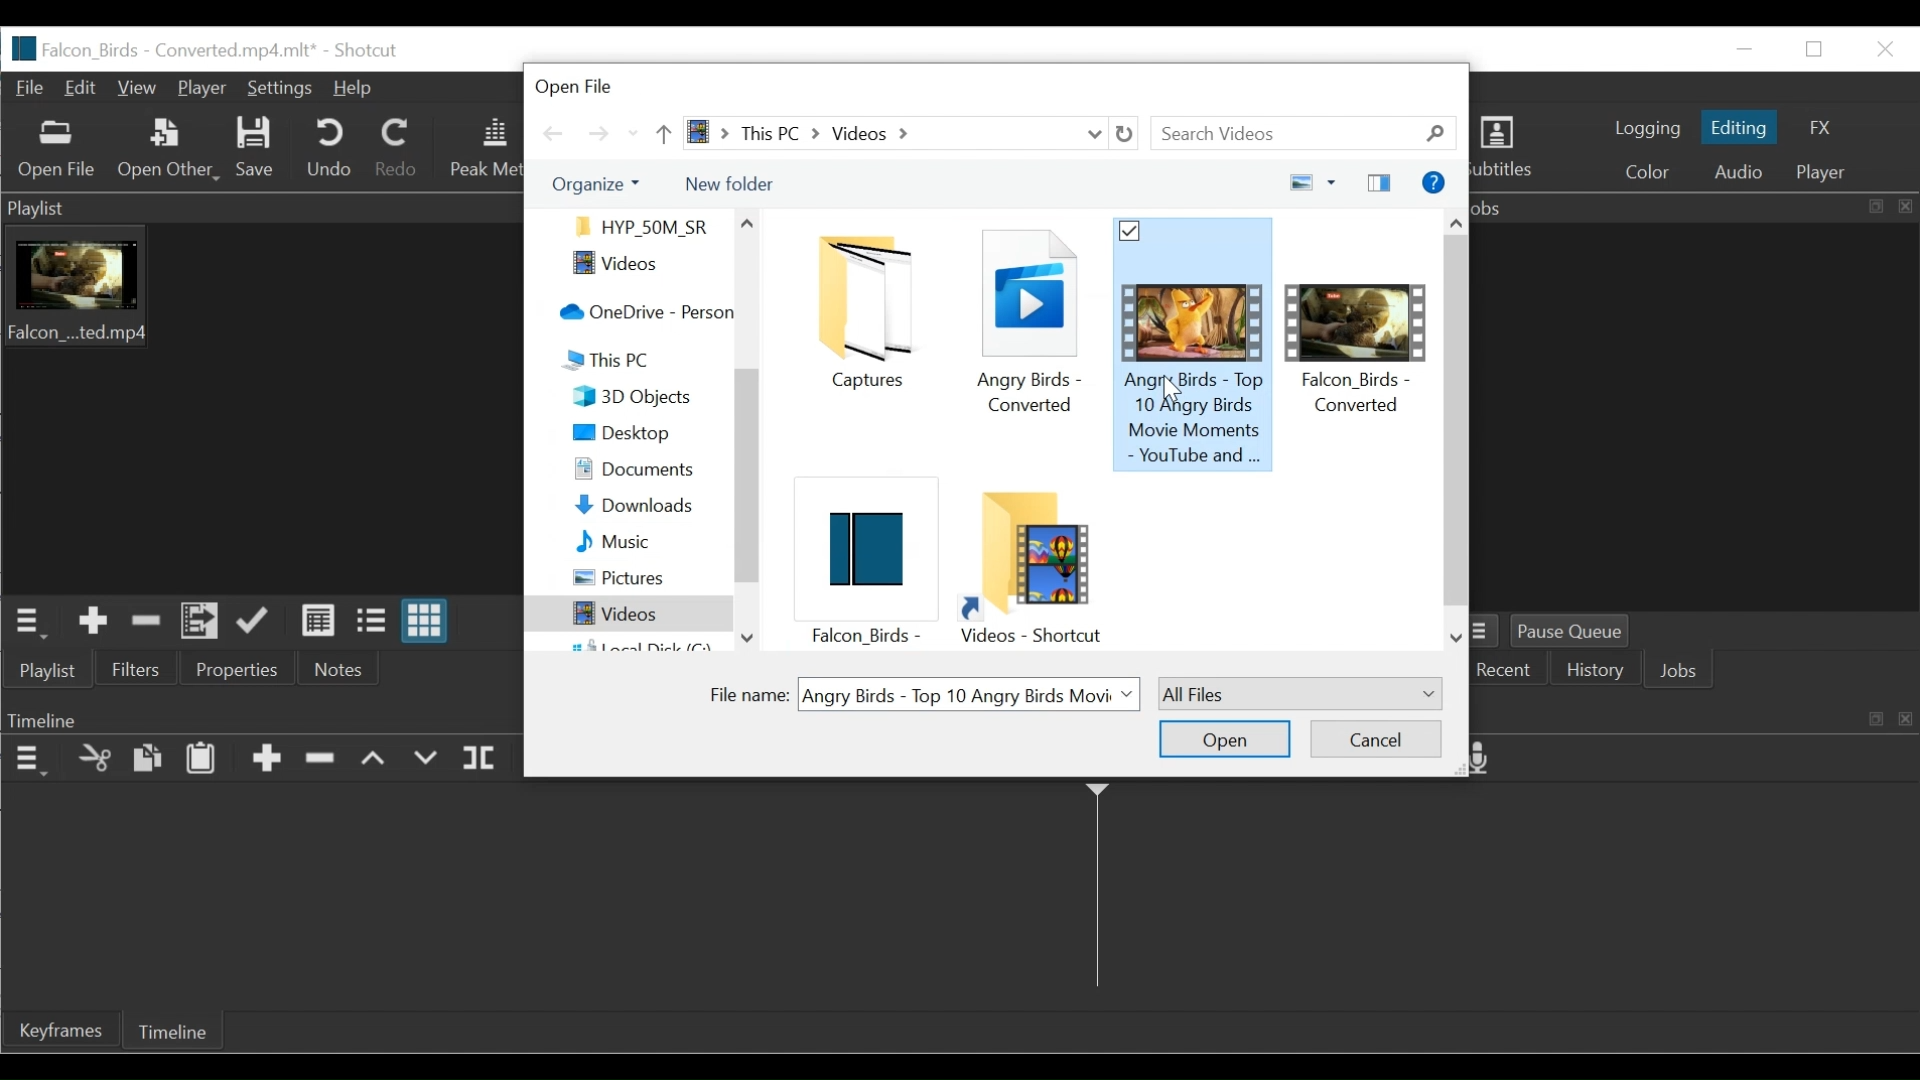  Describe the element at coordinates (640, 225) in the screenshot. I see ` HYP_S0M_SR` at that location.